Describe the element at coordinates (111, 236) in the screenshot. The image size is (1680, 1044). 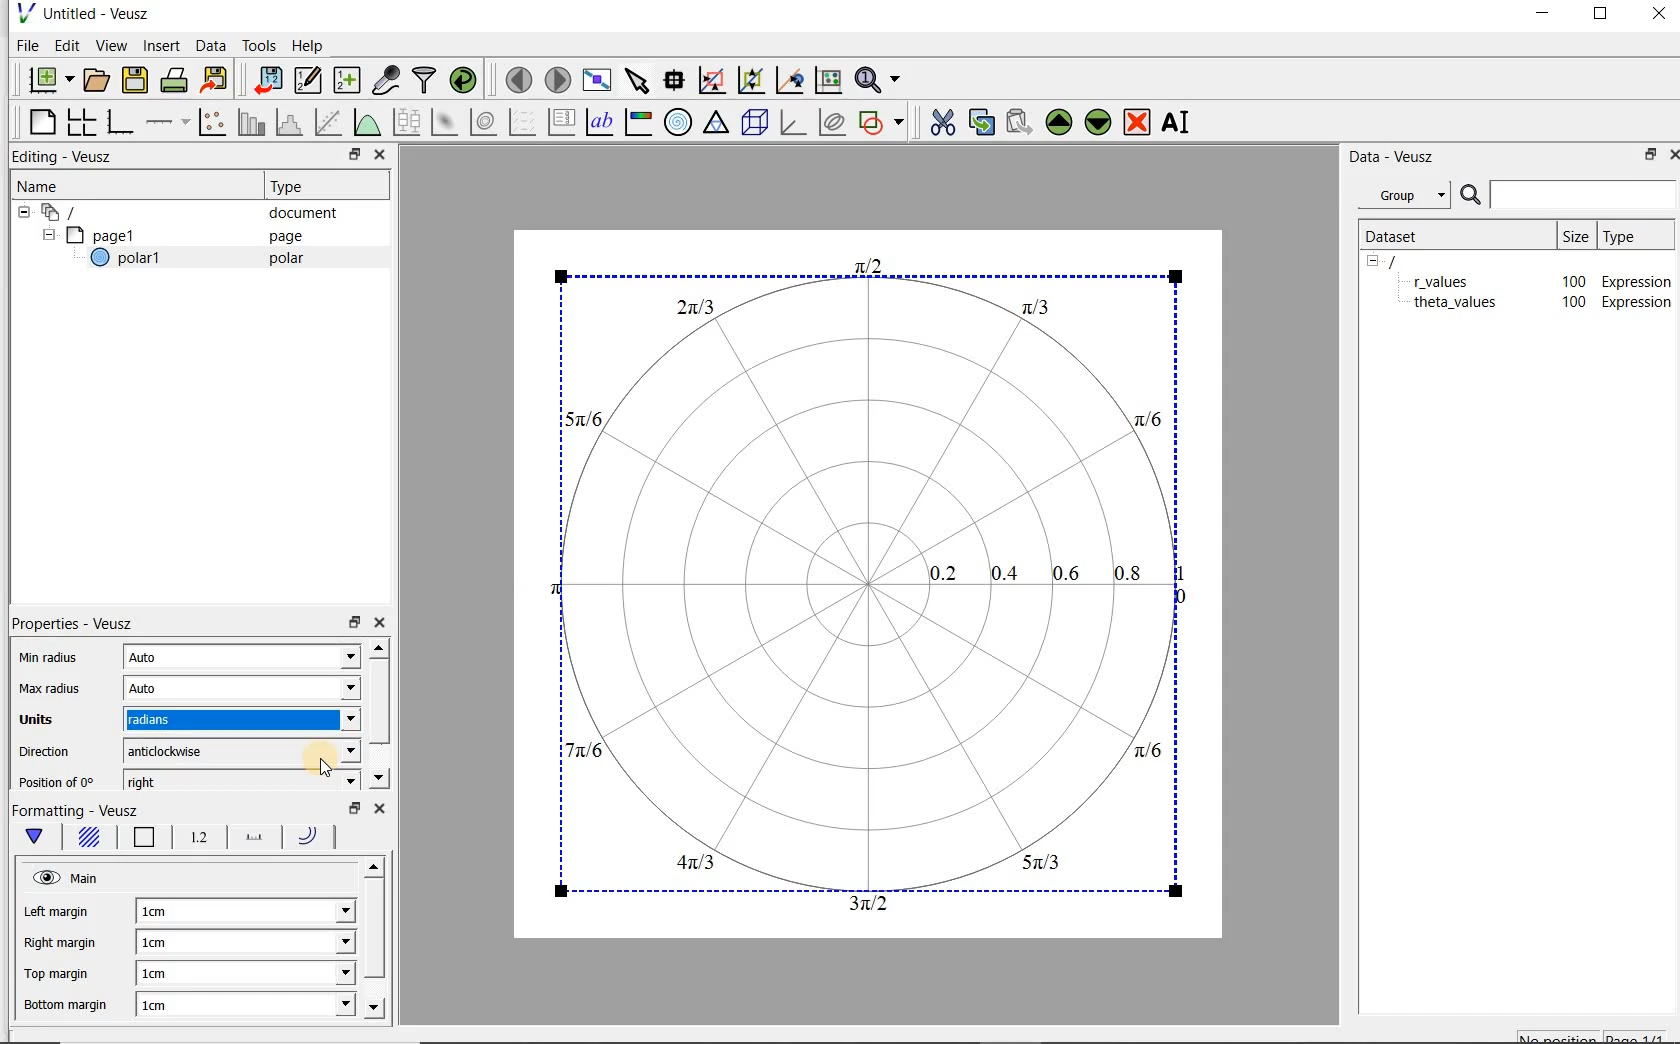
I see `page1` at that location.